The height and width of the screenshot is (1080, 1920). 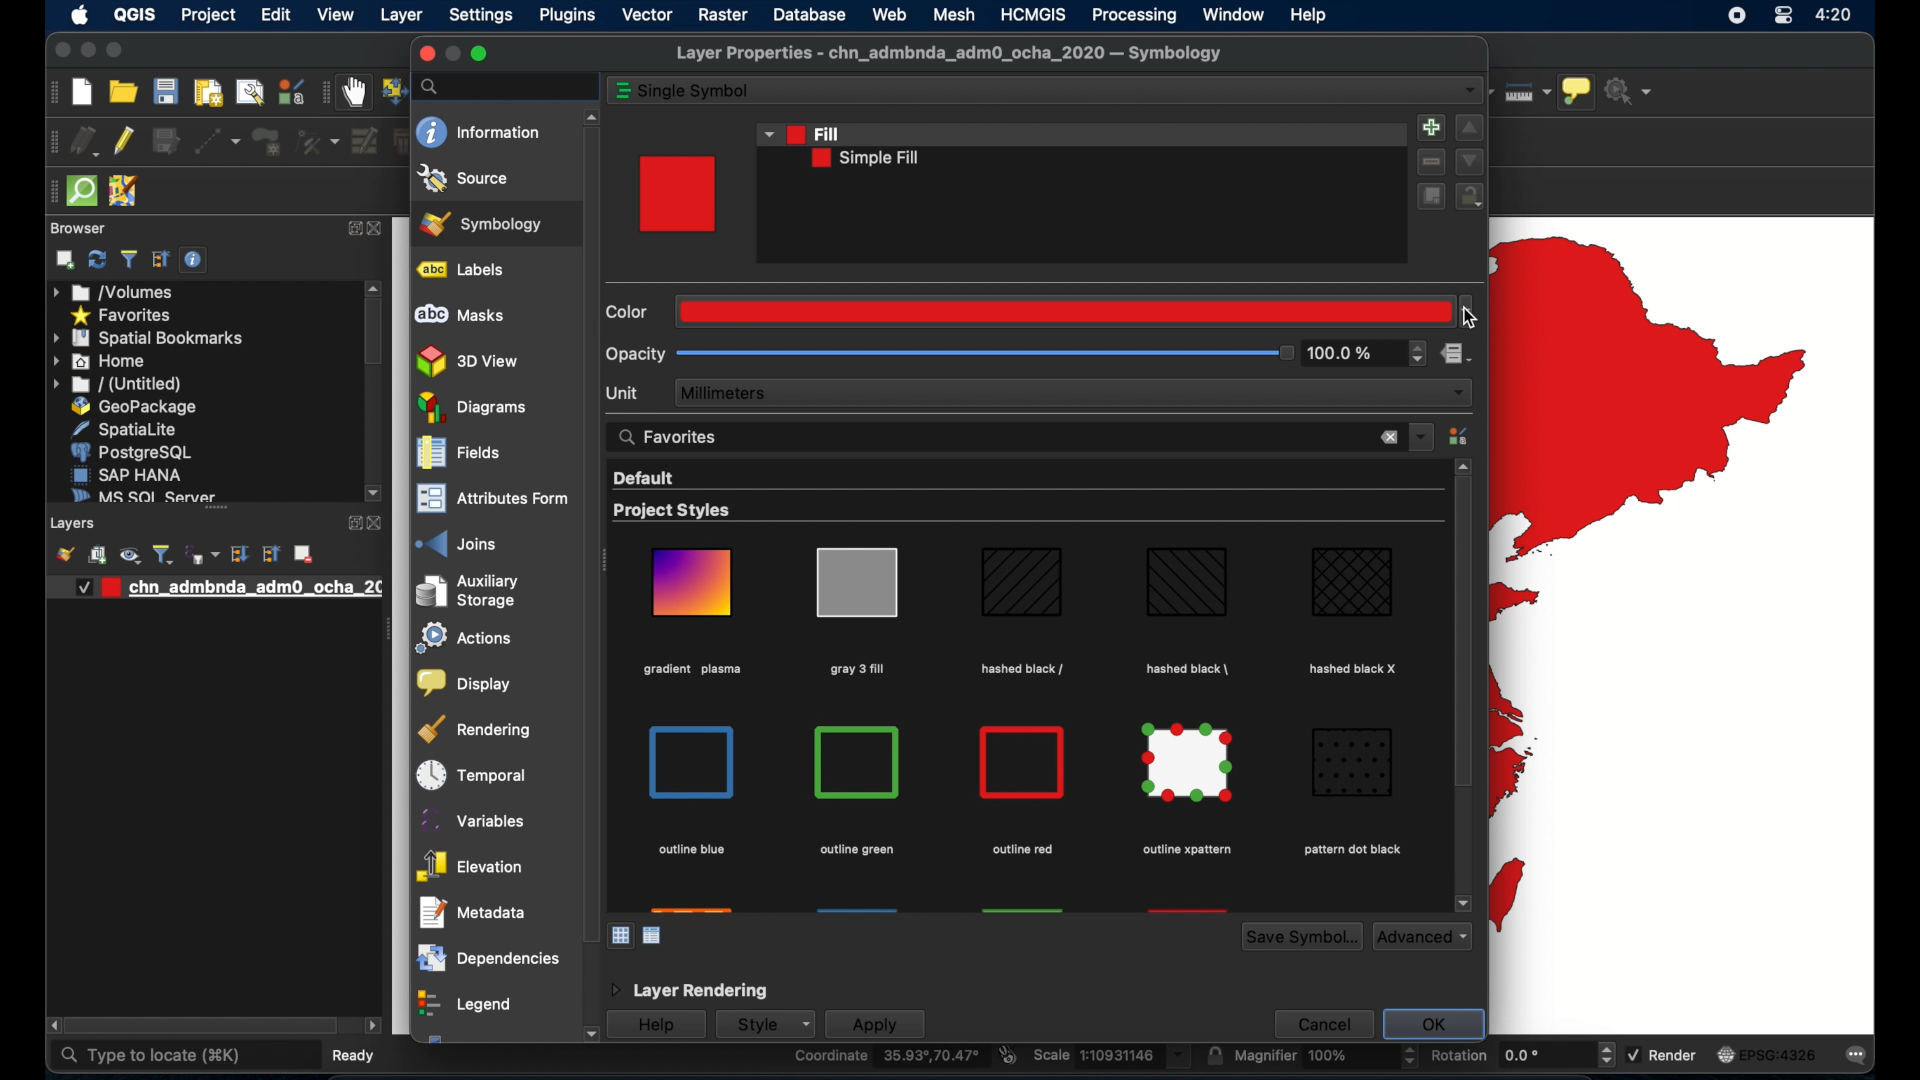 I want to click on Layer Properties - chn_admbnda_admO_ocha_2020 — Symbology, so click(x=952, y=54).